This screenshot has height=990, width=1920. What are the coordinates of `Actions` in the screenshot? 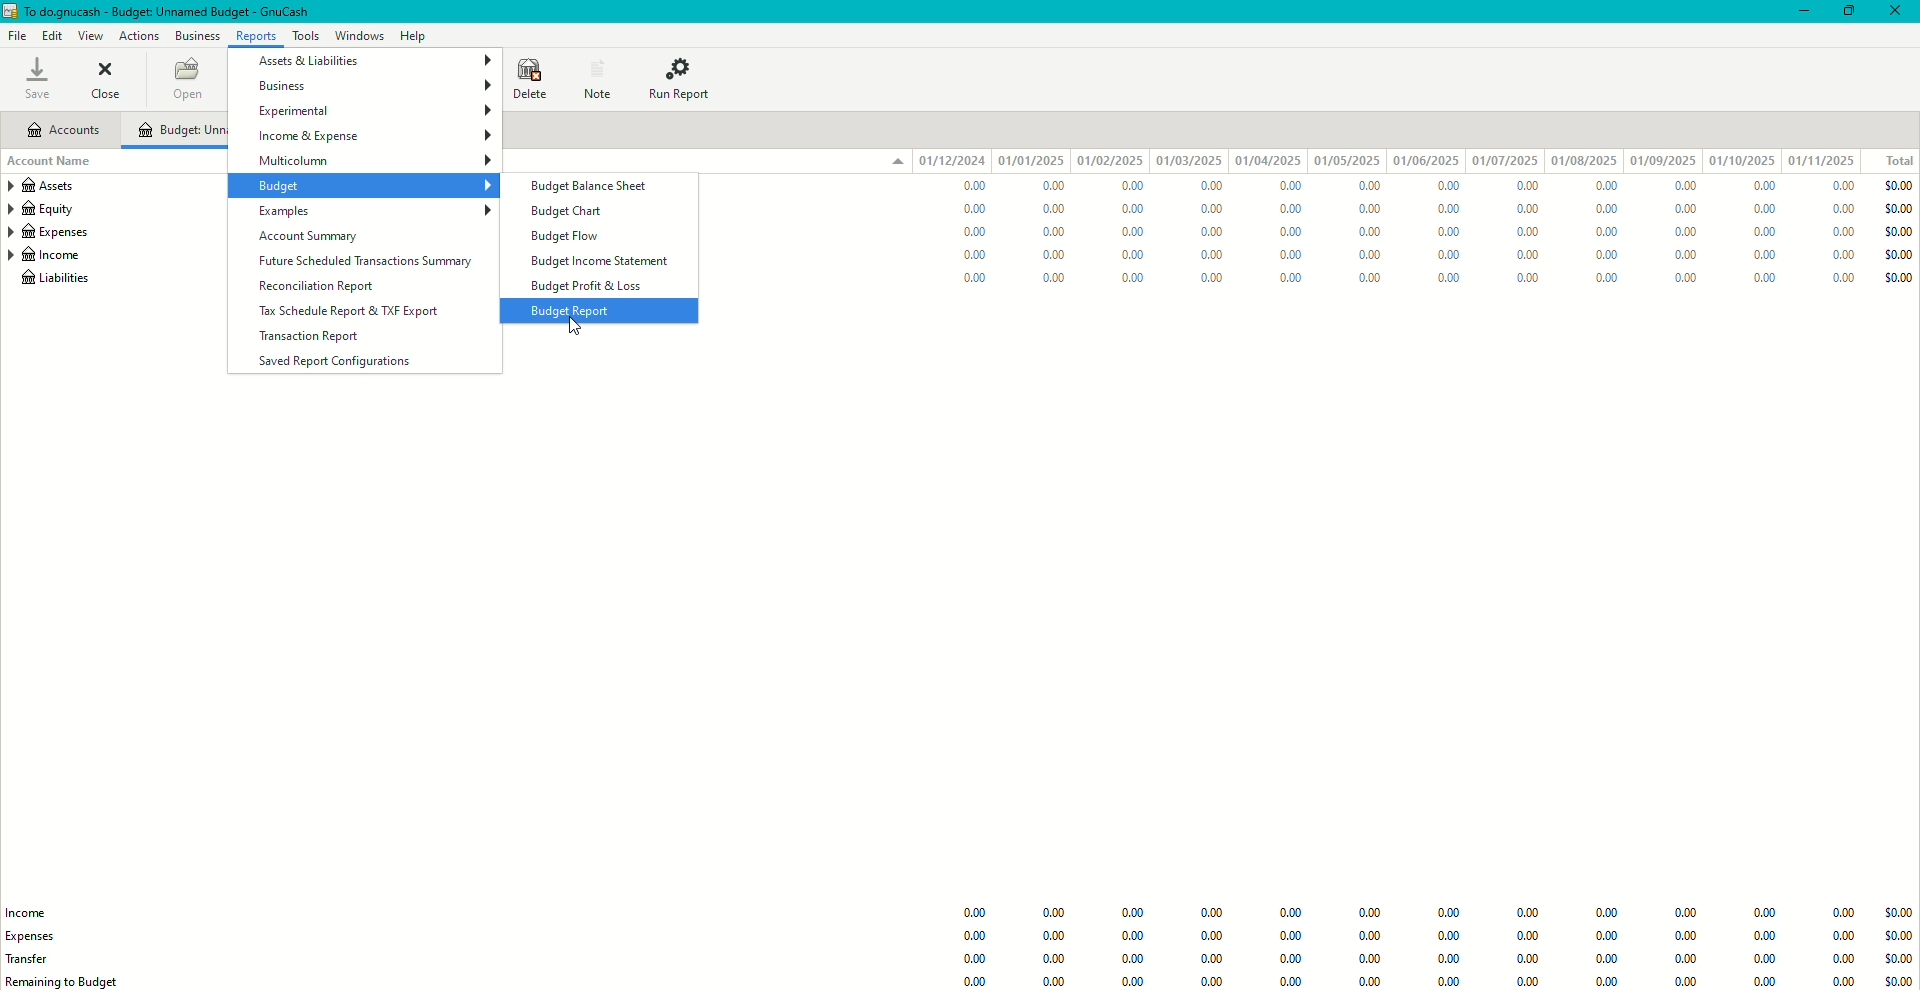 It's located at (138, 34).